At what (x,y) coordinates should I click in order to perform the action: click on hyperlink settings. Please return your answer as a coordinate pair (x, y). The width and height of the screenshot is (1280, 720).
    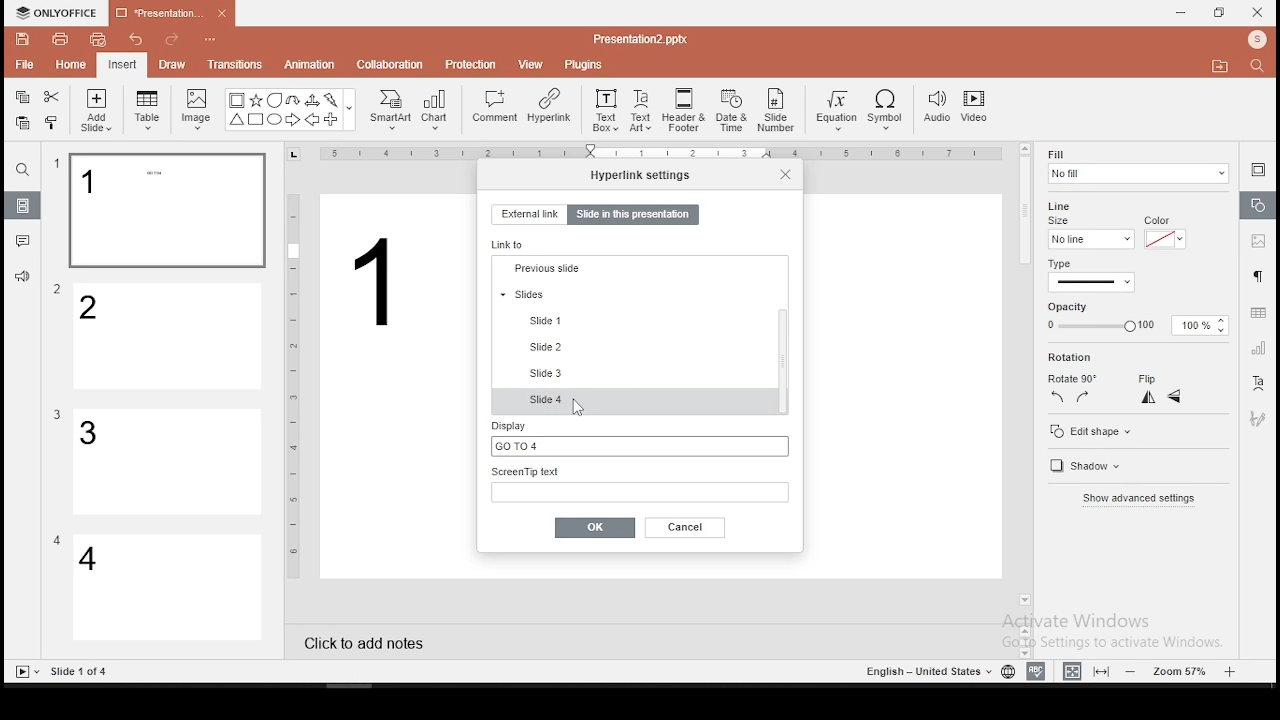
    Looking at the image, I should click on (641, 174).